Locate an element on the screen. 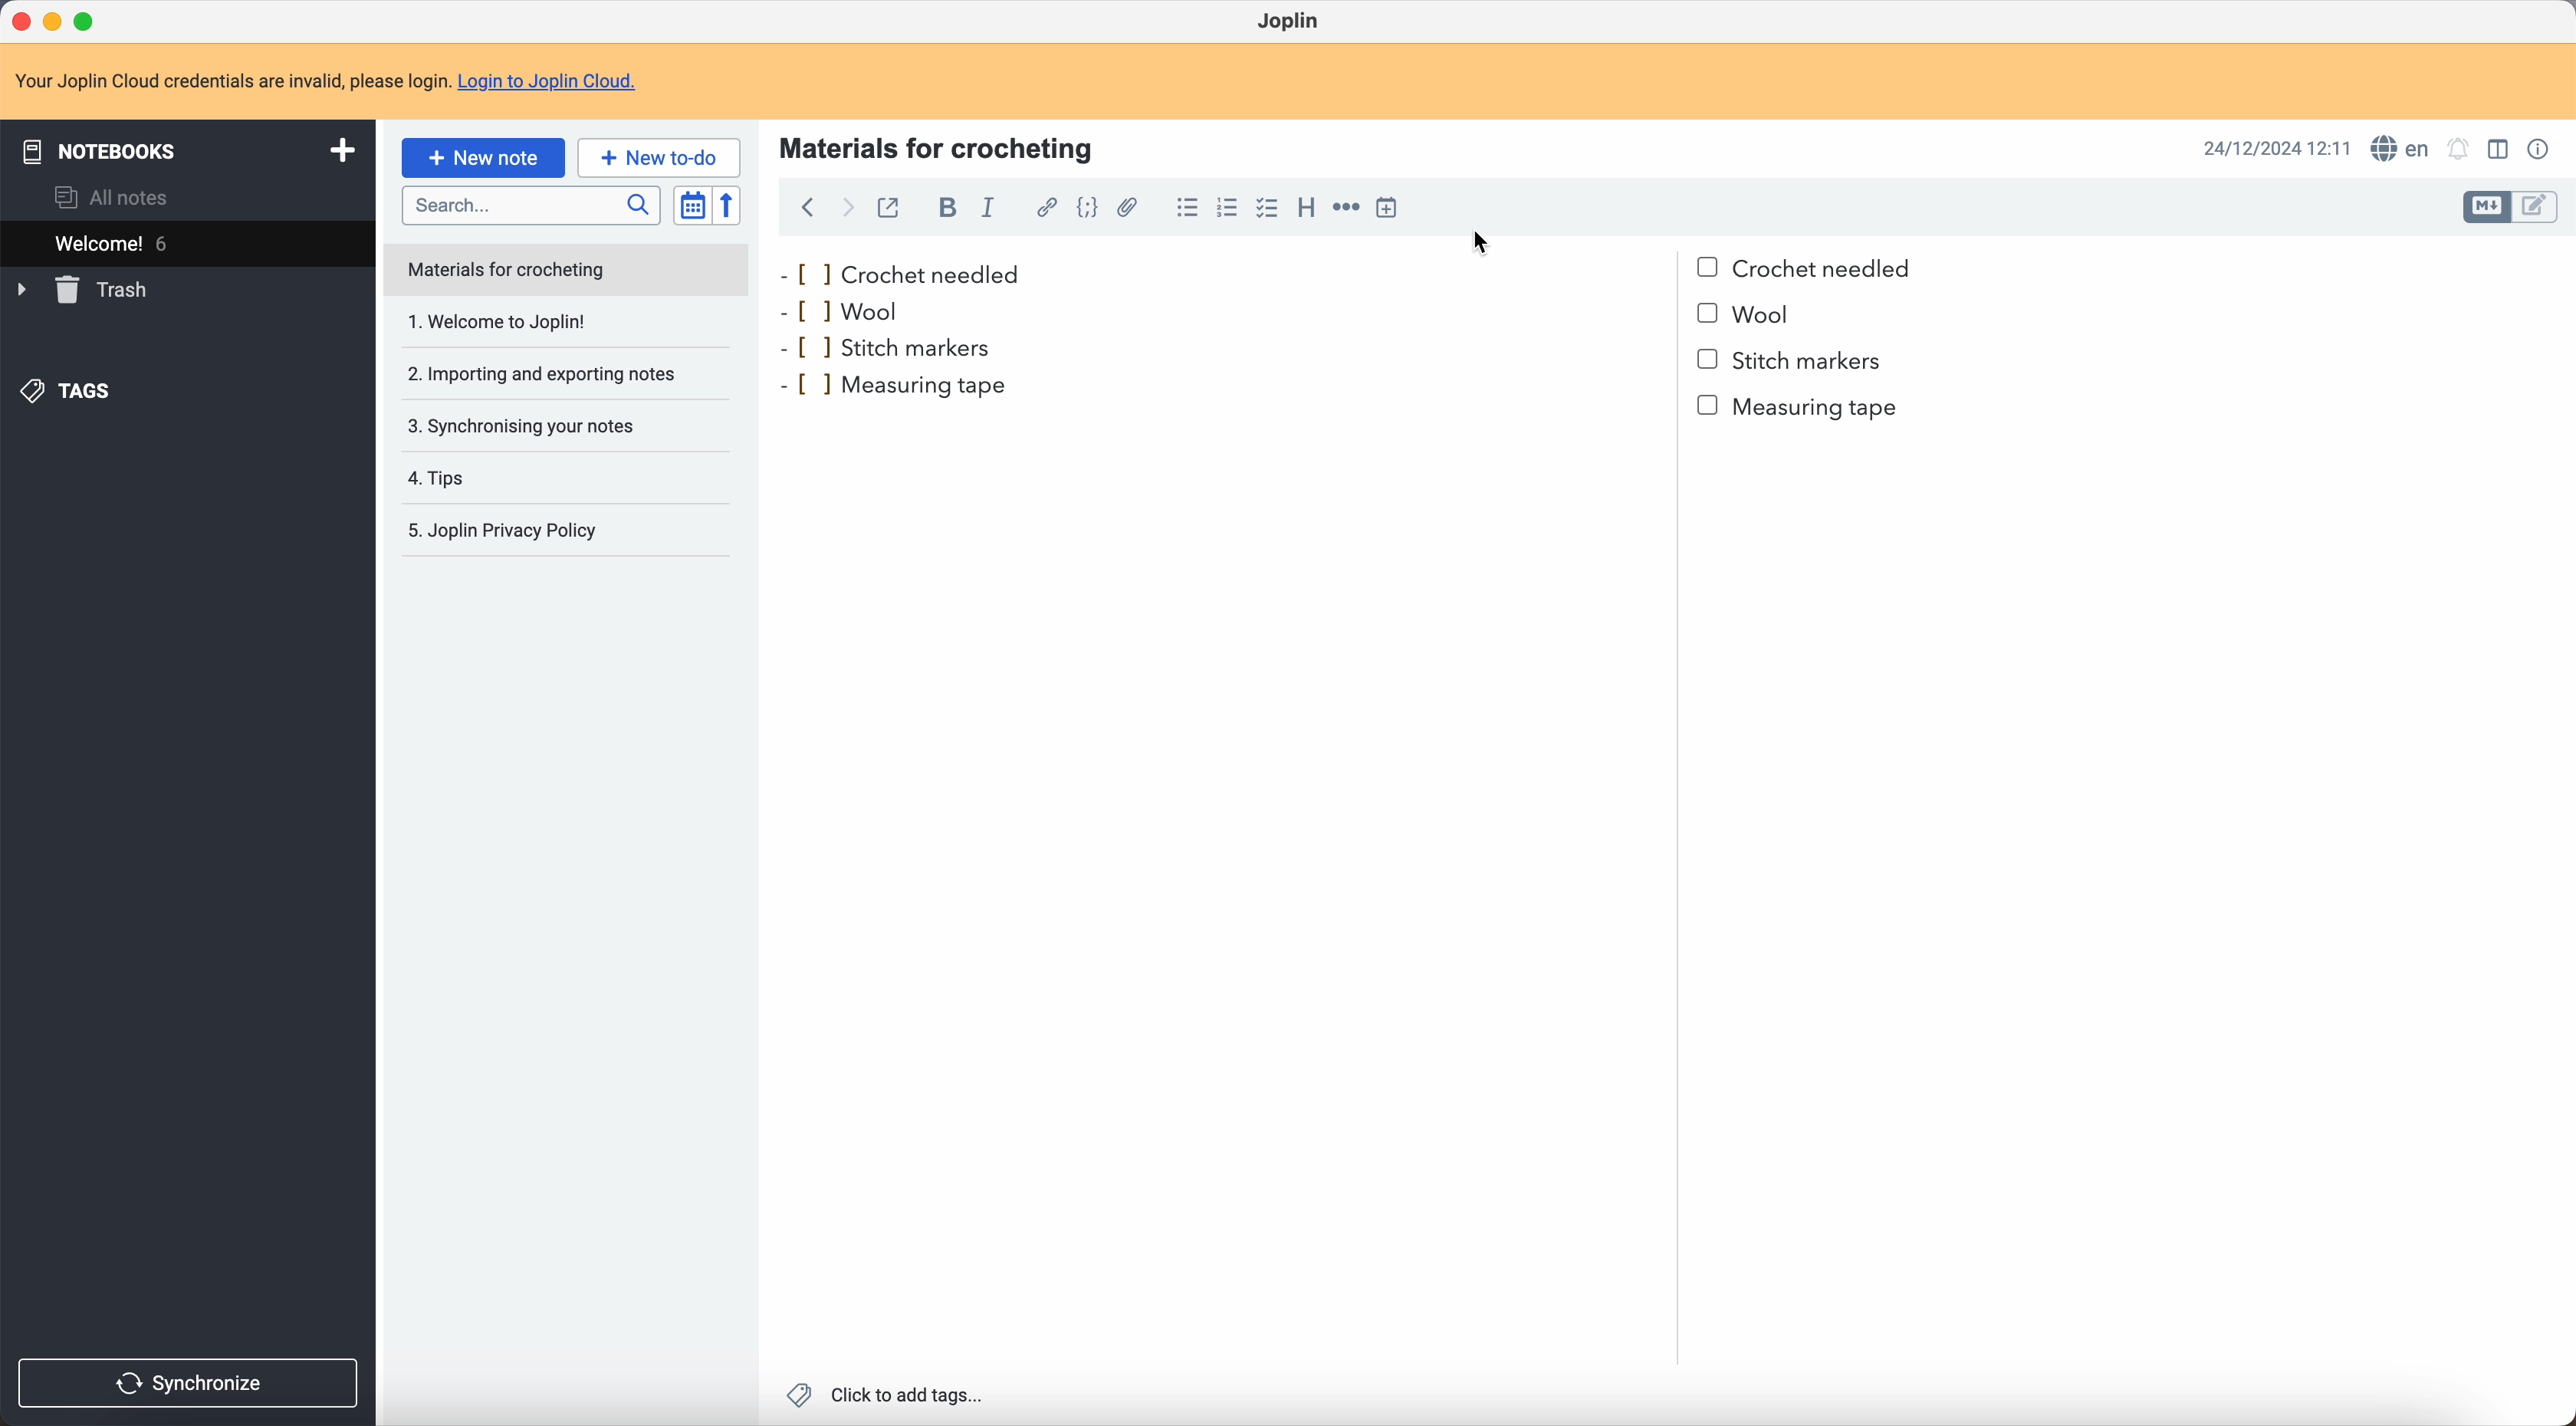 The width and height of the screenshot is (2576, 1426). reverse sort order is located at coordinates (730, 206).